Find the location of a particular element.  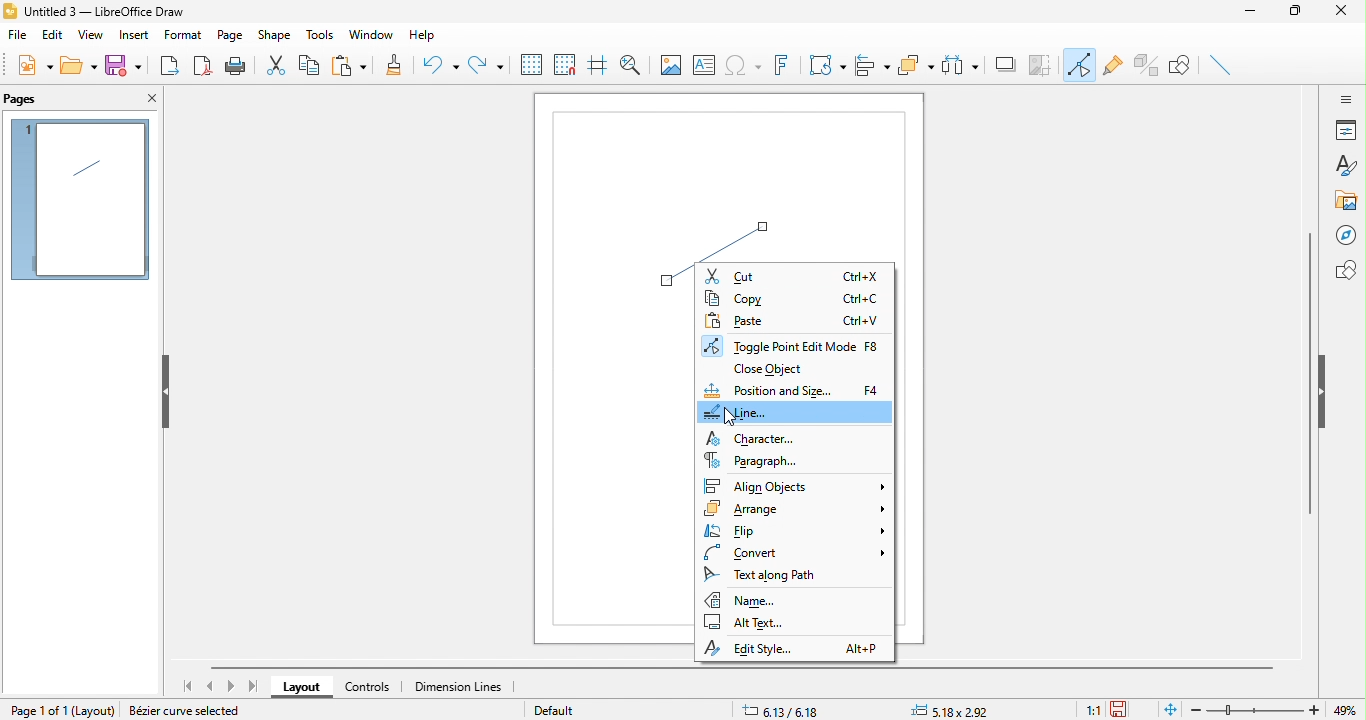

close is located at coordinates (149, 100).